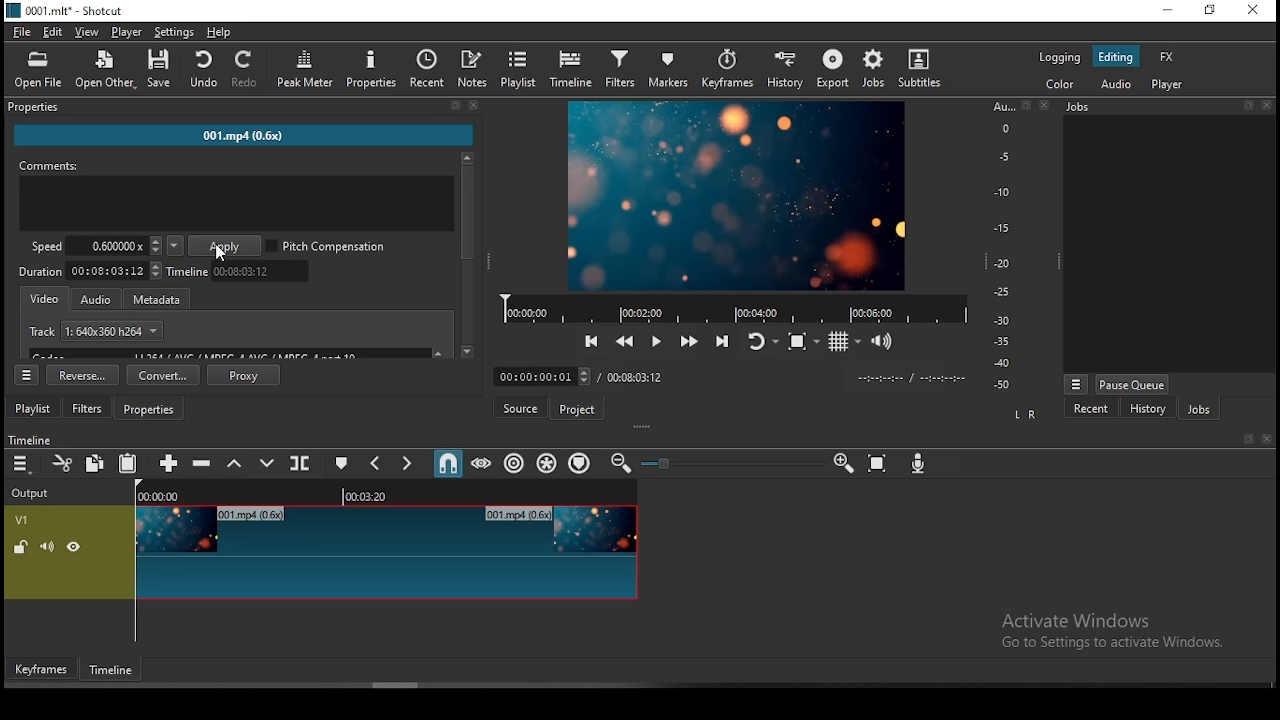 The height and width of the screenshot is (720, 1280). What do you see at coordinates (619, 464) in the screenshot?
I see `zoom timeline out` at bounding box center [619, 464].